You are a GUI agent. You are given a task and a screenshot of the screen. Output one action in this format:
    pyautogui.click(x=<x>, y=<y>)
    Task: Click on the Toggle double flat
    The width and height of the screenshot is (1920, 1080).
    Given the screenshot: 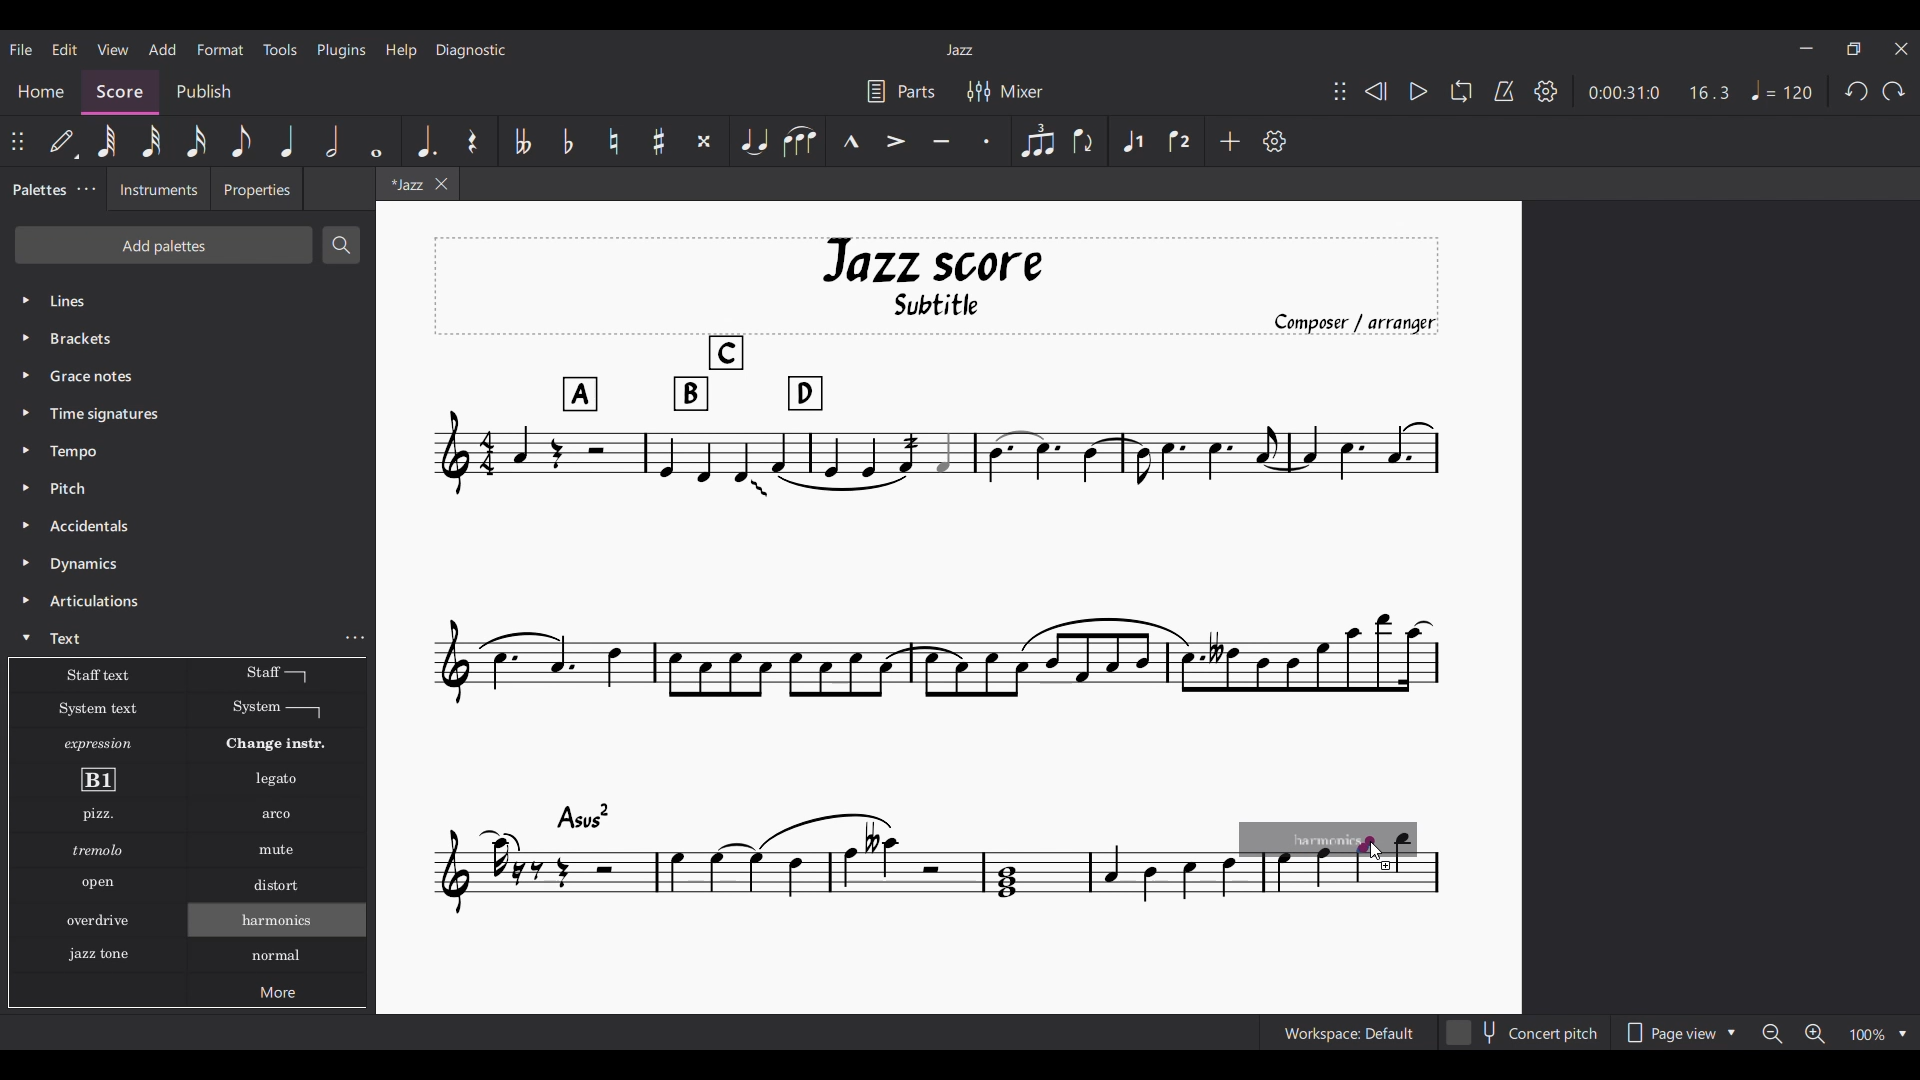 What is the action you would take?
    pyautogui.click(x=521, y=141)
    